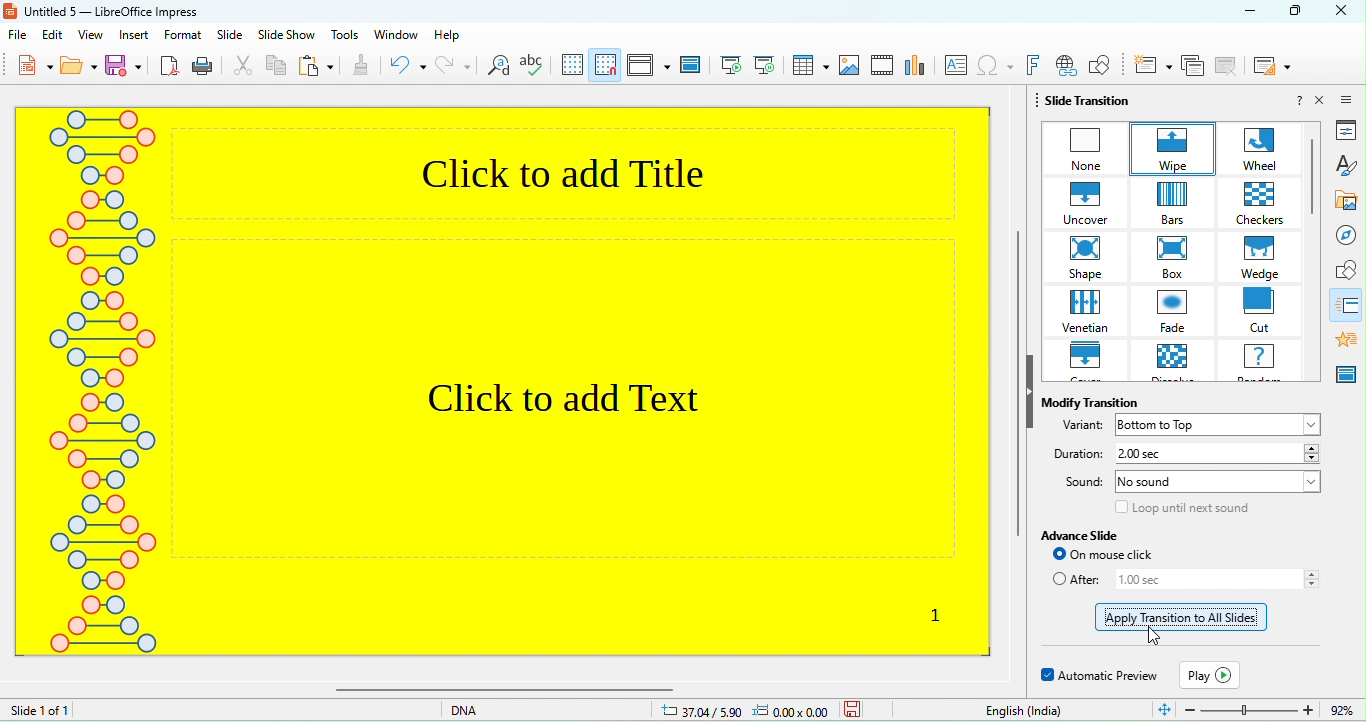 Image resolution: width=1366 pixels, height=722 pixels. I want to click on display view, so click(642, 67).